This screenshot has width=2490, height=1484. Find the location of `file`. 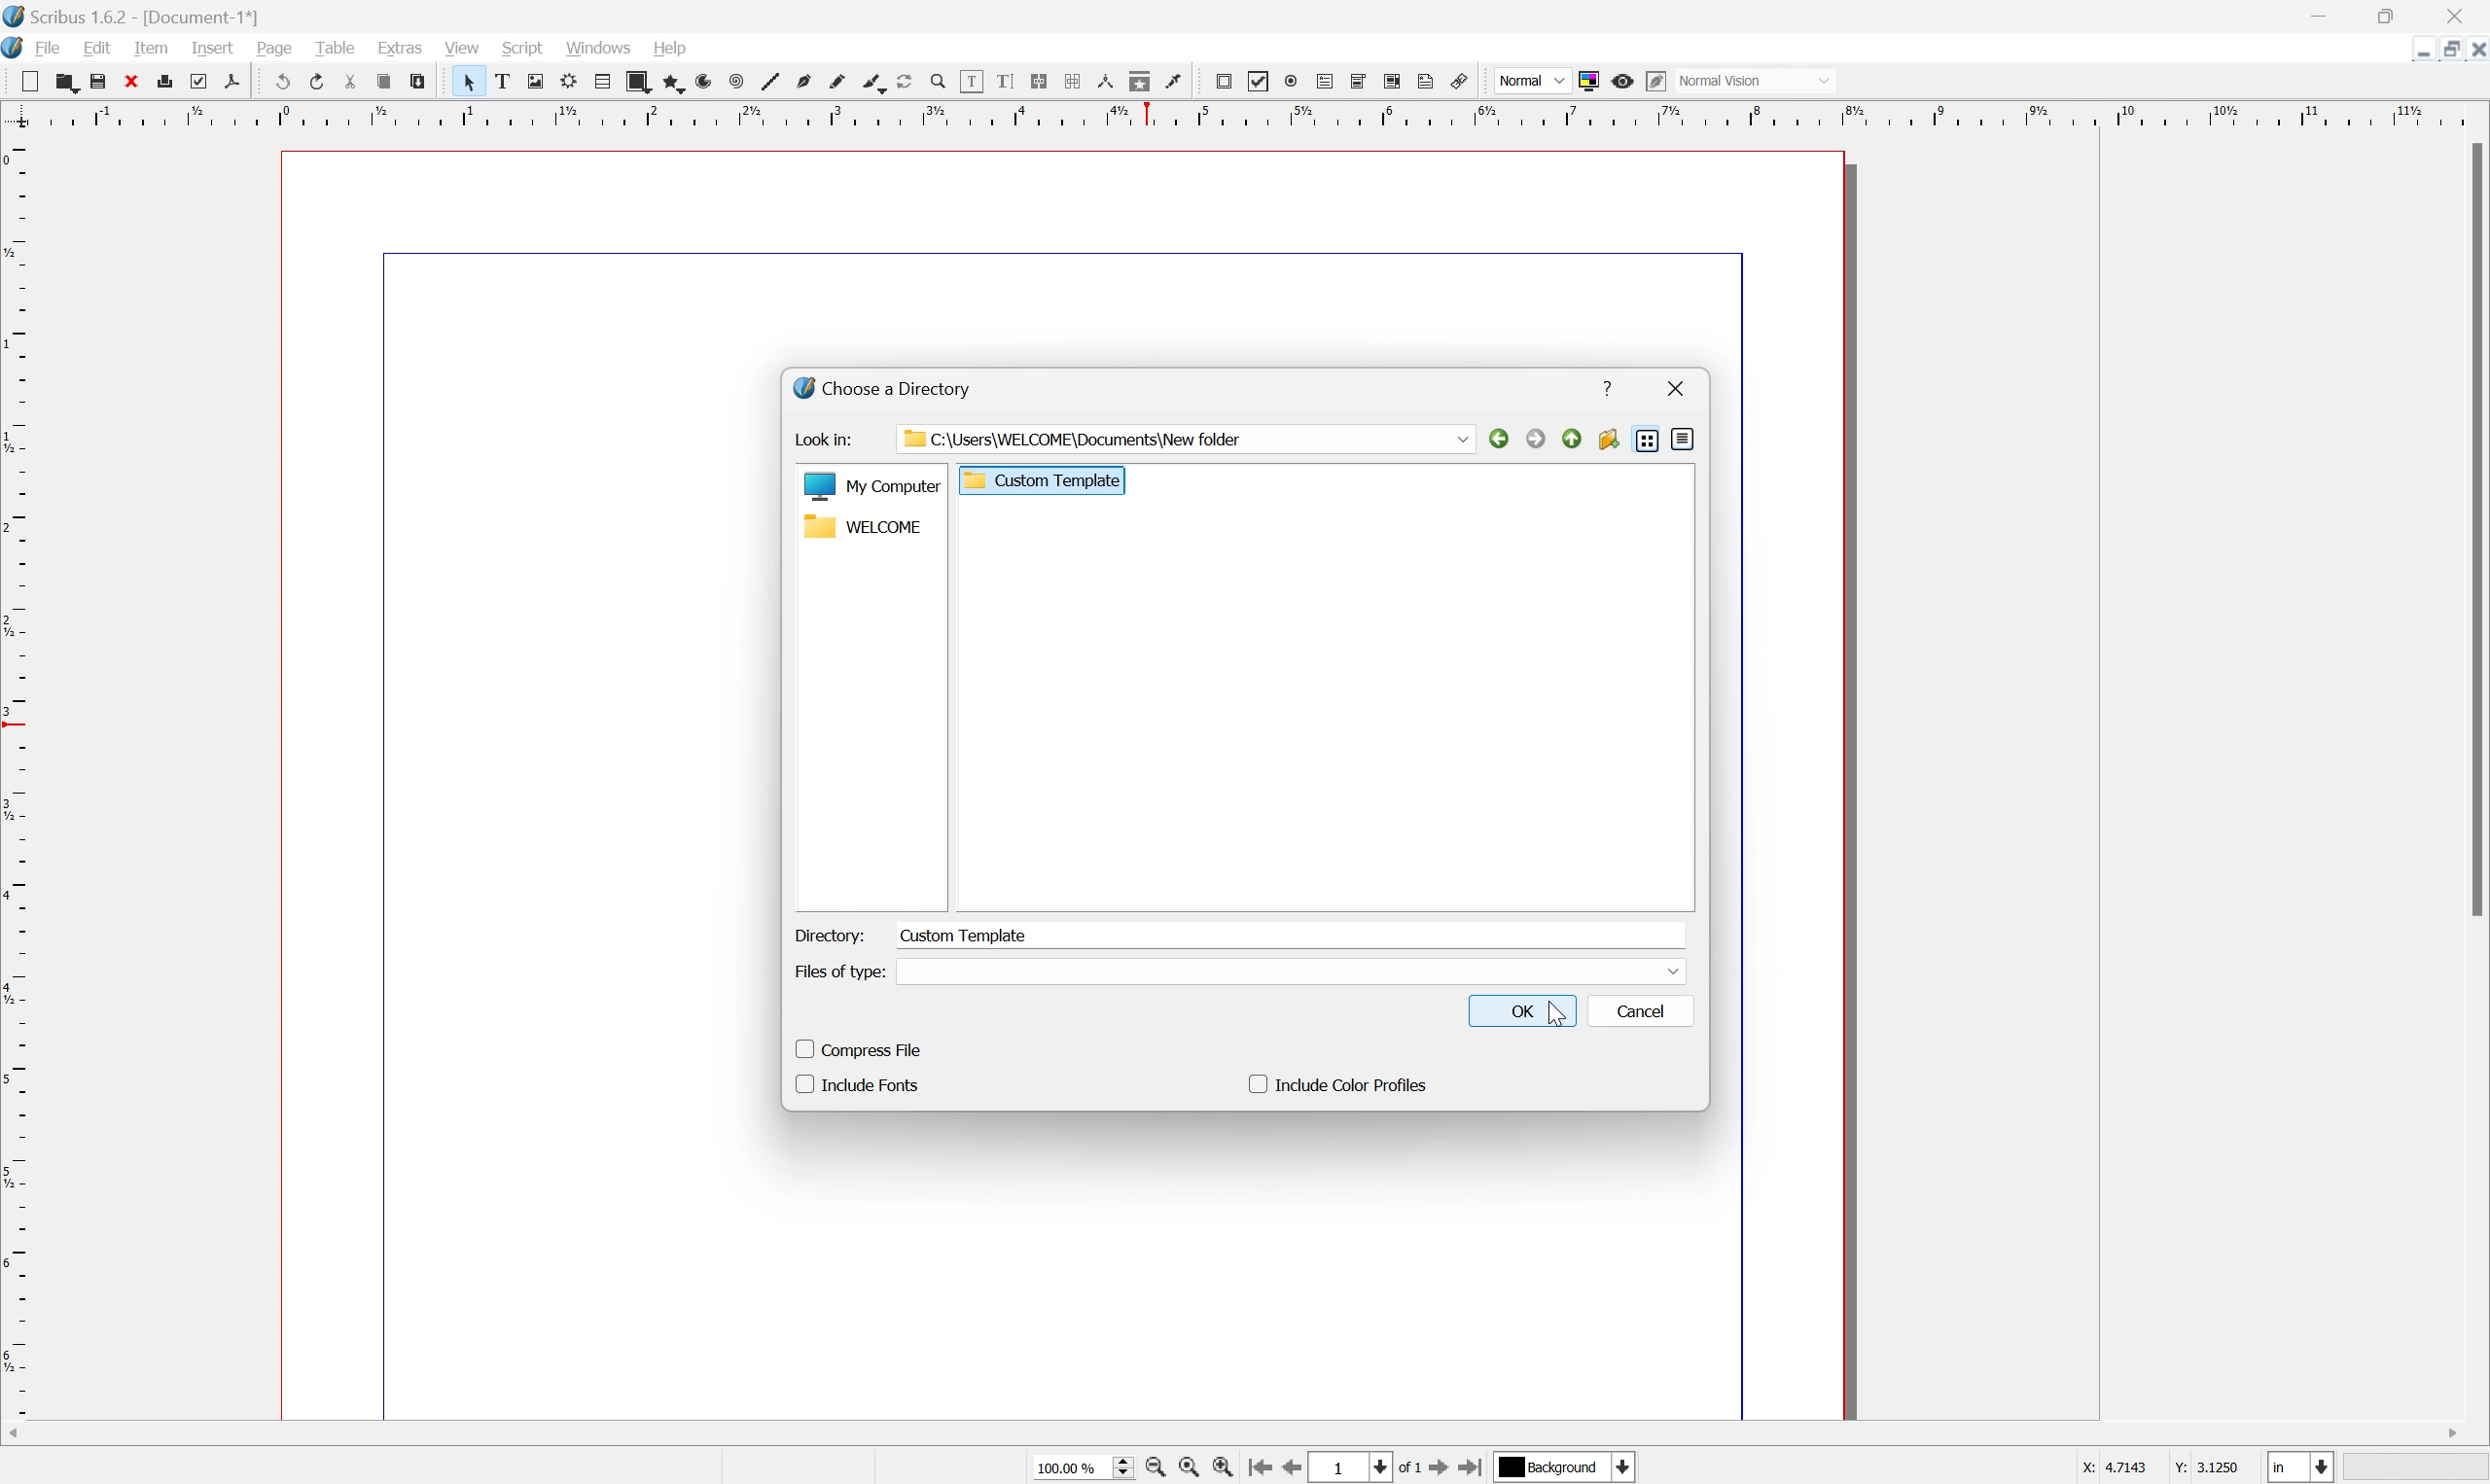

file is located at coordinates (52, 46).